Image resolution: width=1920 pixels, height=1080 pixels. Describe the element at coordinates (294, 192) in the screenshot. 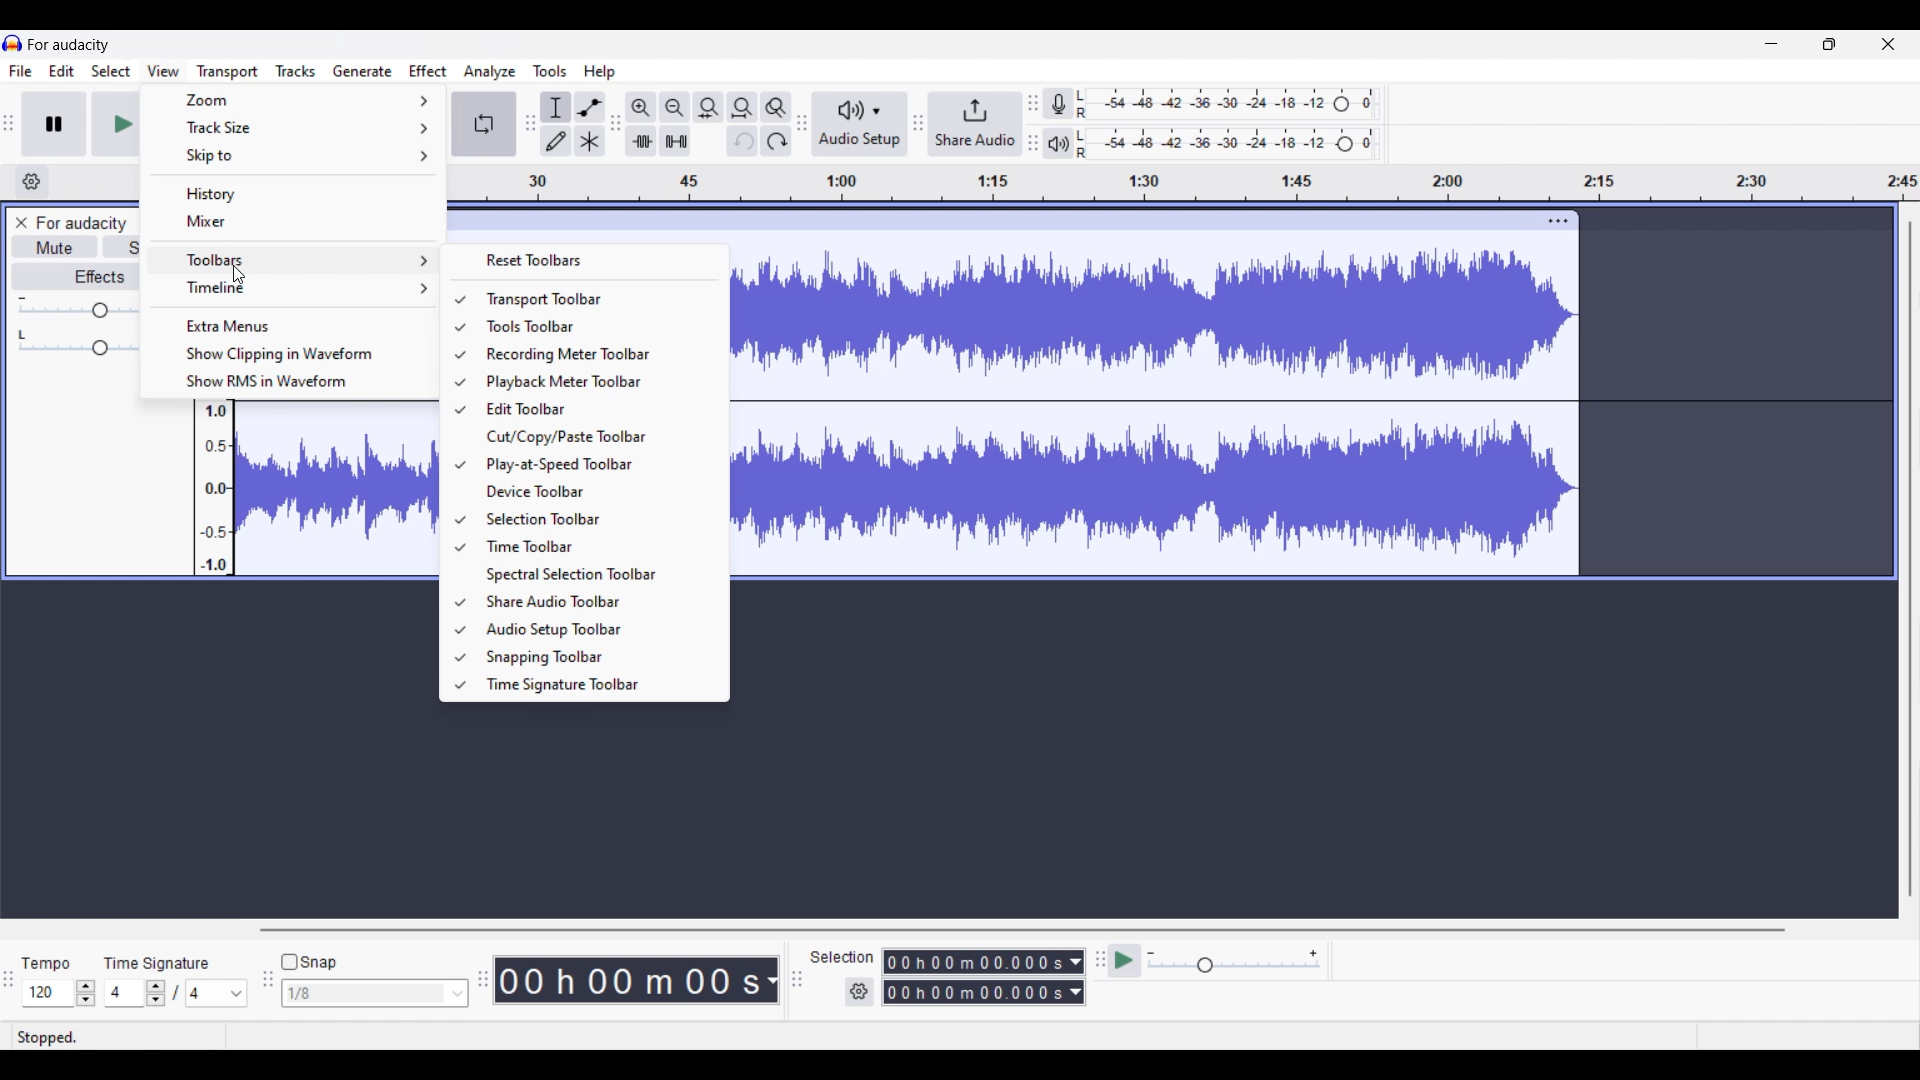

I see `History` at that location.